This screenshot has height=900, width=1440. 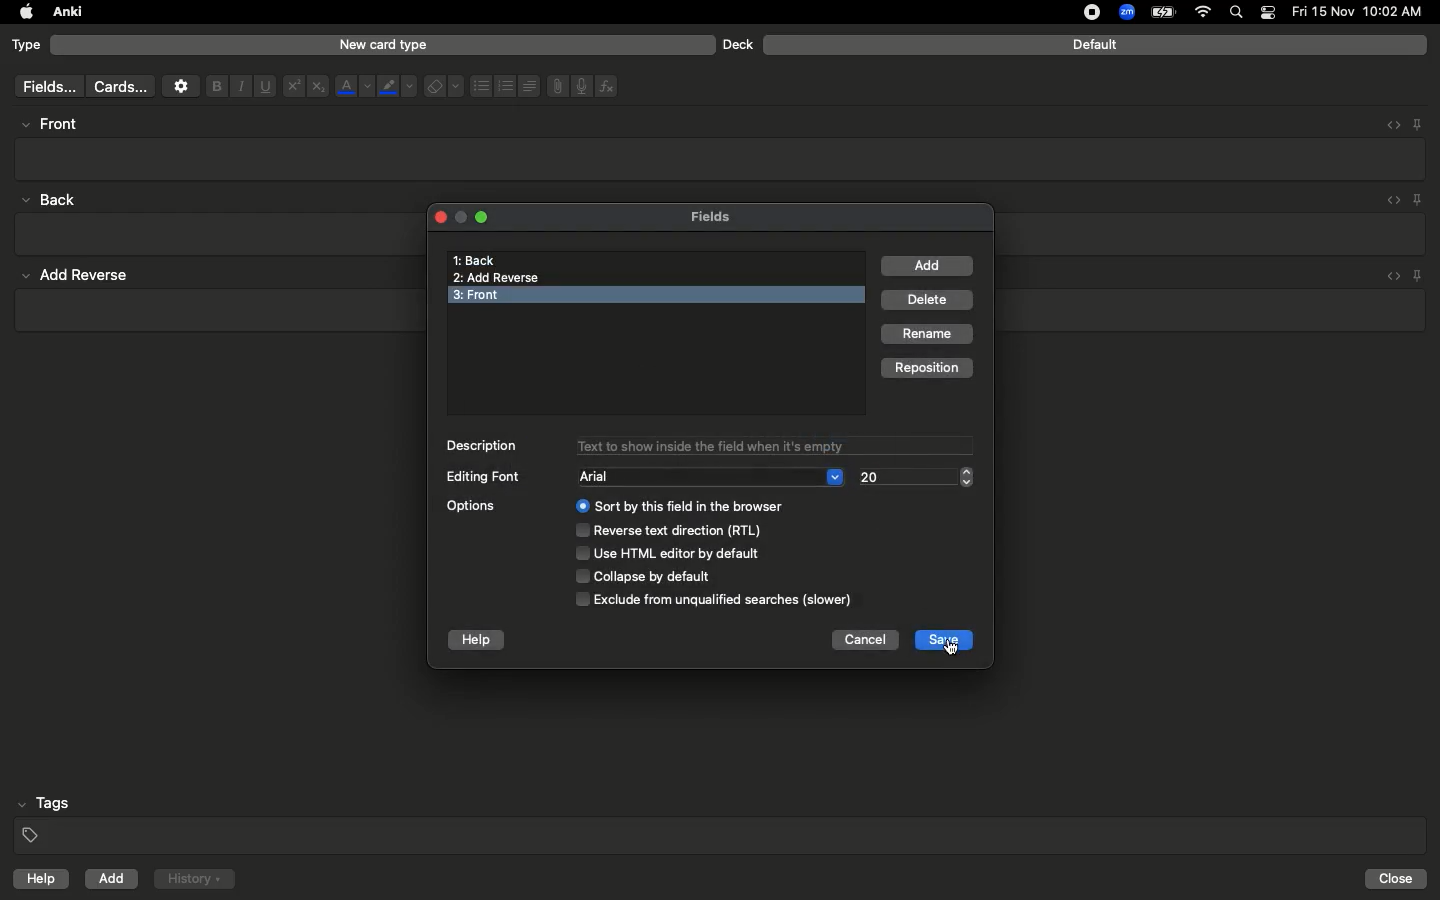 I want to click on Close, so click(x=437, y=216).